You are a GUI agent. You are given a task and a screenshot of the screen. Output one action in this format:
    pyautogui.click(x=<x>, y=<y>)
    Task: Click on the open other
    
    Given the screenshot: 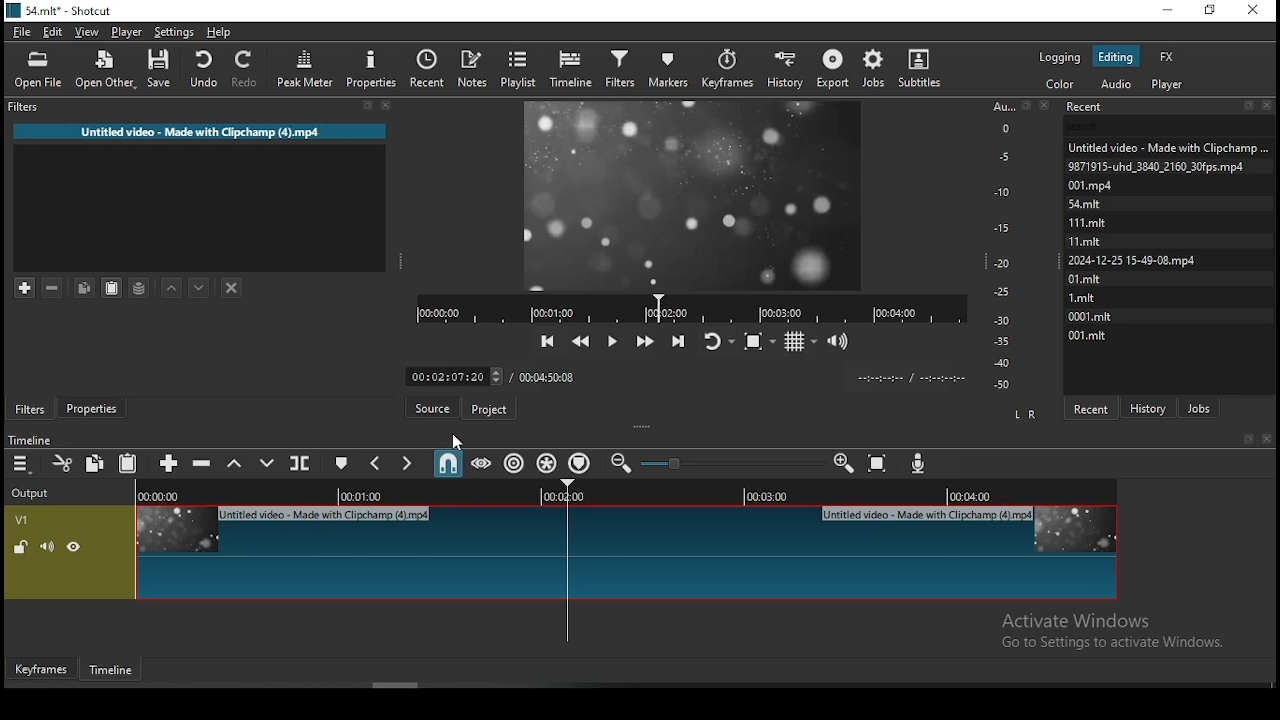 What is the action you would take?
    pyautogui.click(x=104, y=69)
    